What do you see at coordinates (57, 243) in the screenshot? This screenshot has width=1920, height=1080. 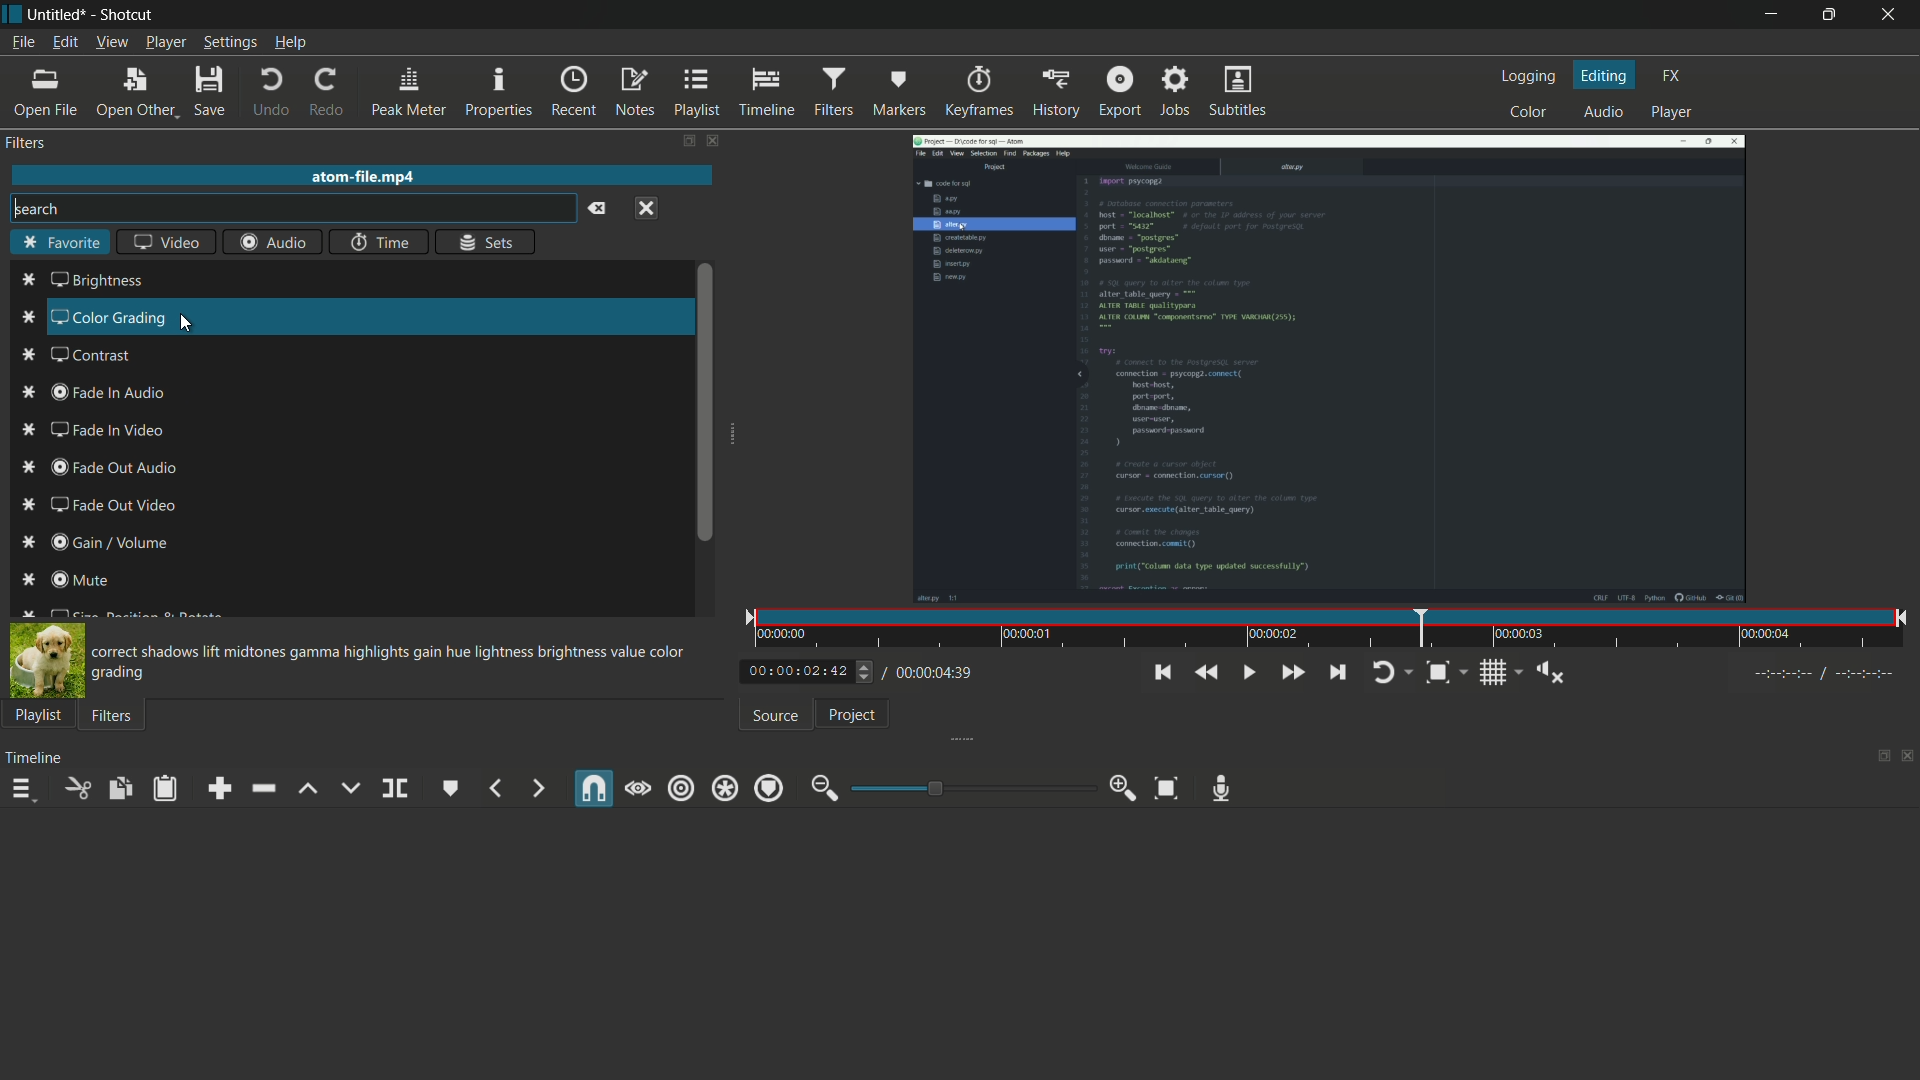 I see `favorite` at bounding box center [57, 243].